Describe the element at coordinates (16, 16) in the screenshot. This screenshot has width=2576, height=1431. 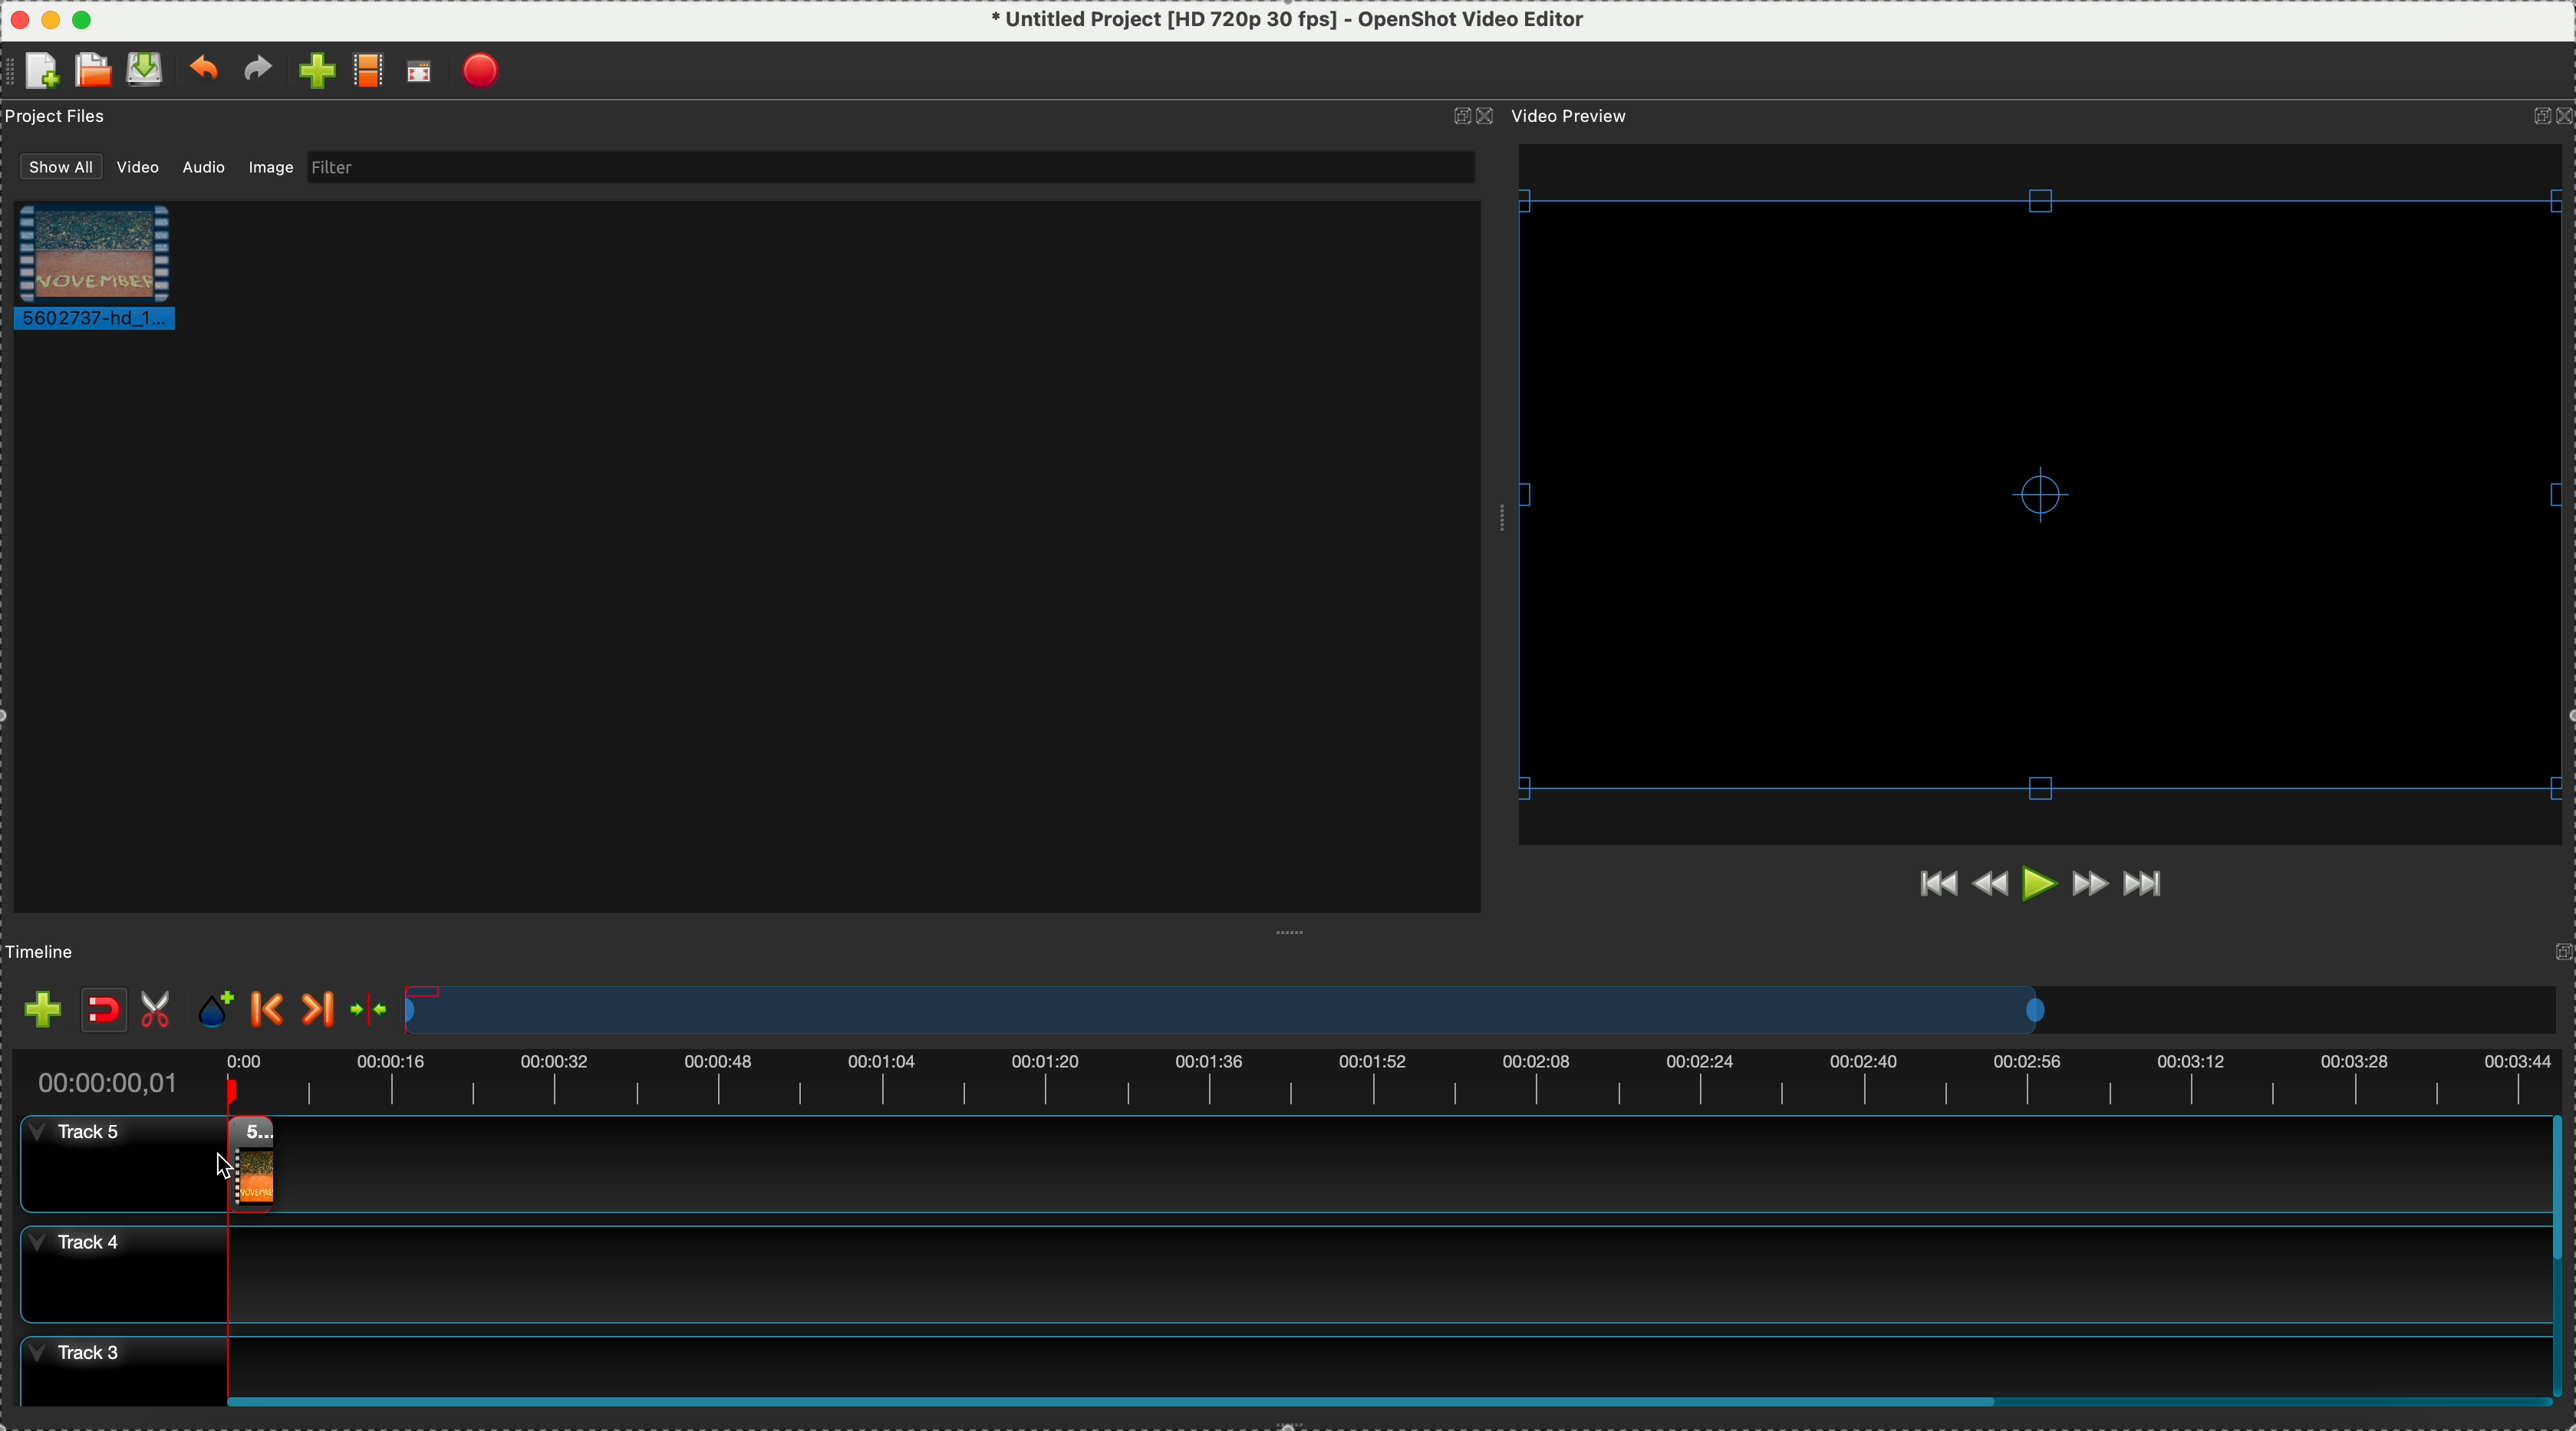
I see `close` at that location.